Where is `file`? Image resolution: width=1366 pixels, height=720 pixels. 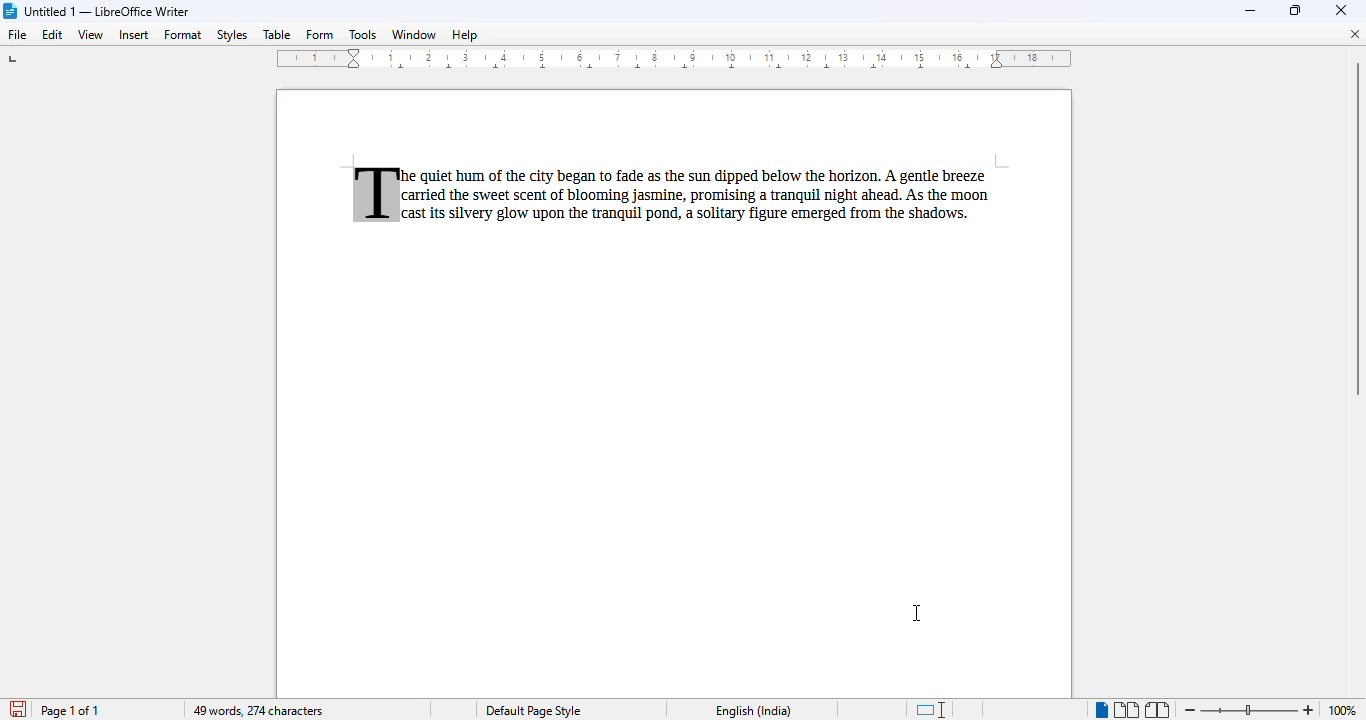 file is located at coordinates (17, 34).